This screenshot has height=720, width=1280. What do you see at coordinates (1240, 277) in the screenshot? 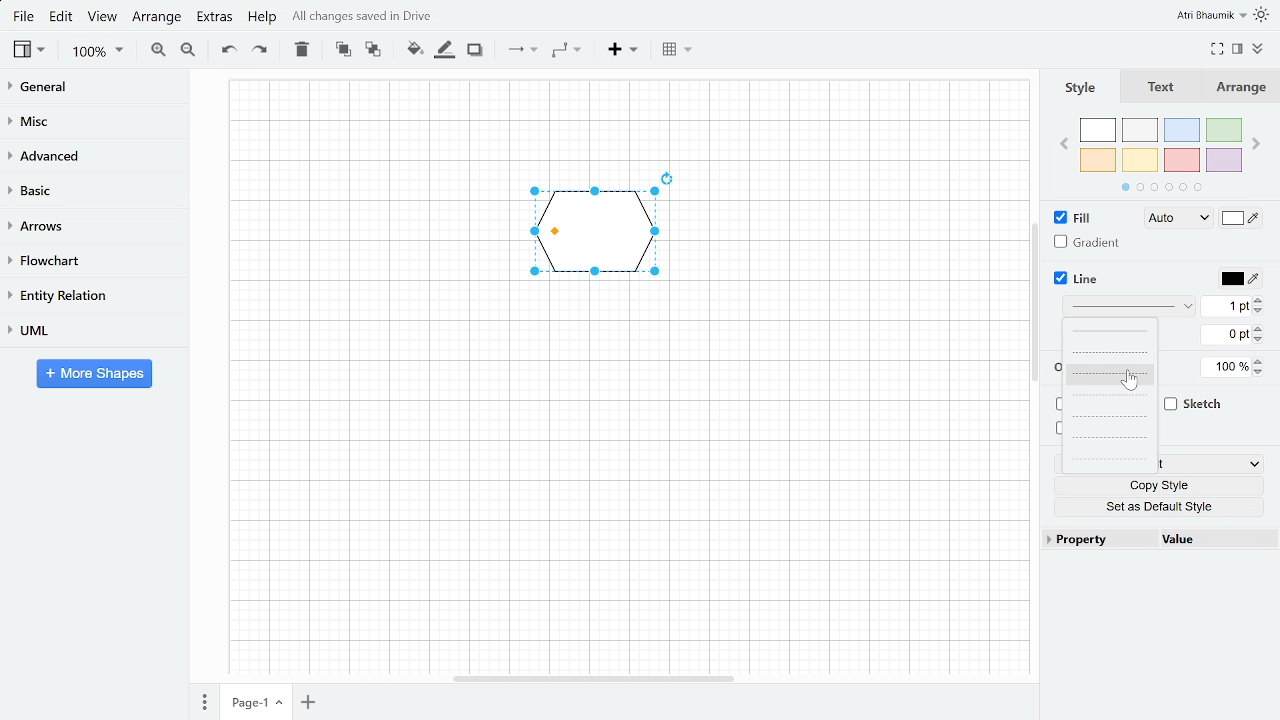
I see `Line color` at bounding box center [1240, 277].